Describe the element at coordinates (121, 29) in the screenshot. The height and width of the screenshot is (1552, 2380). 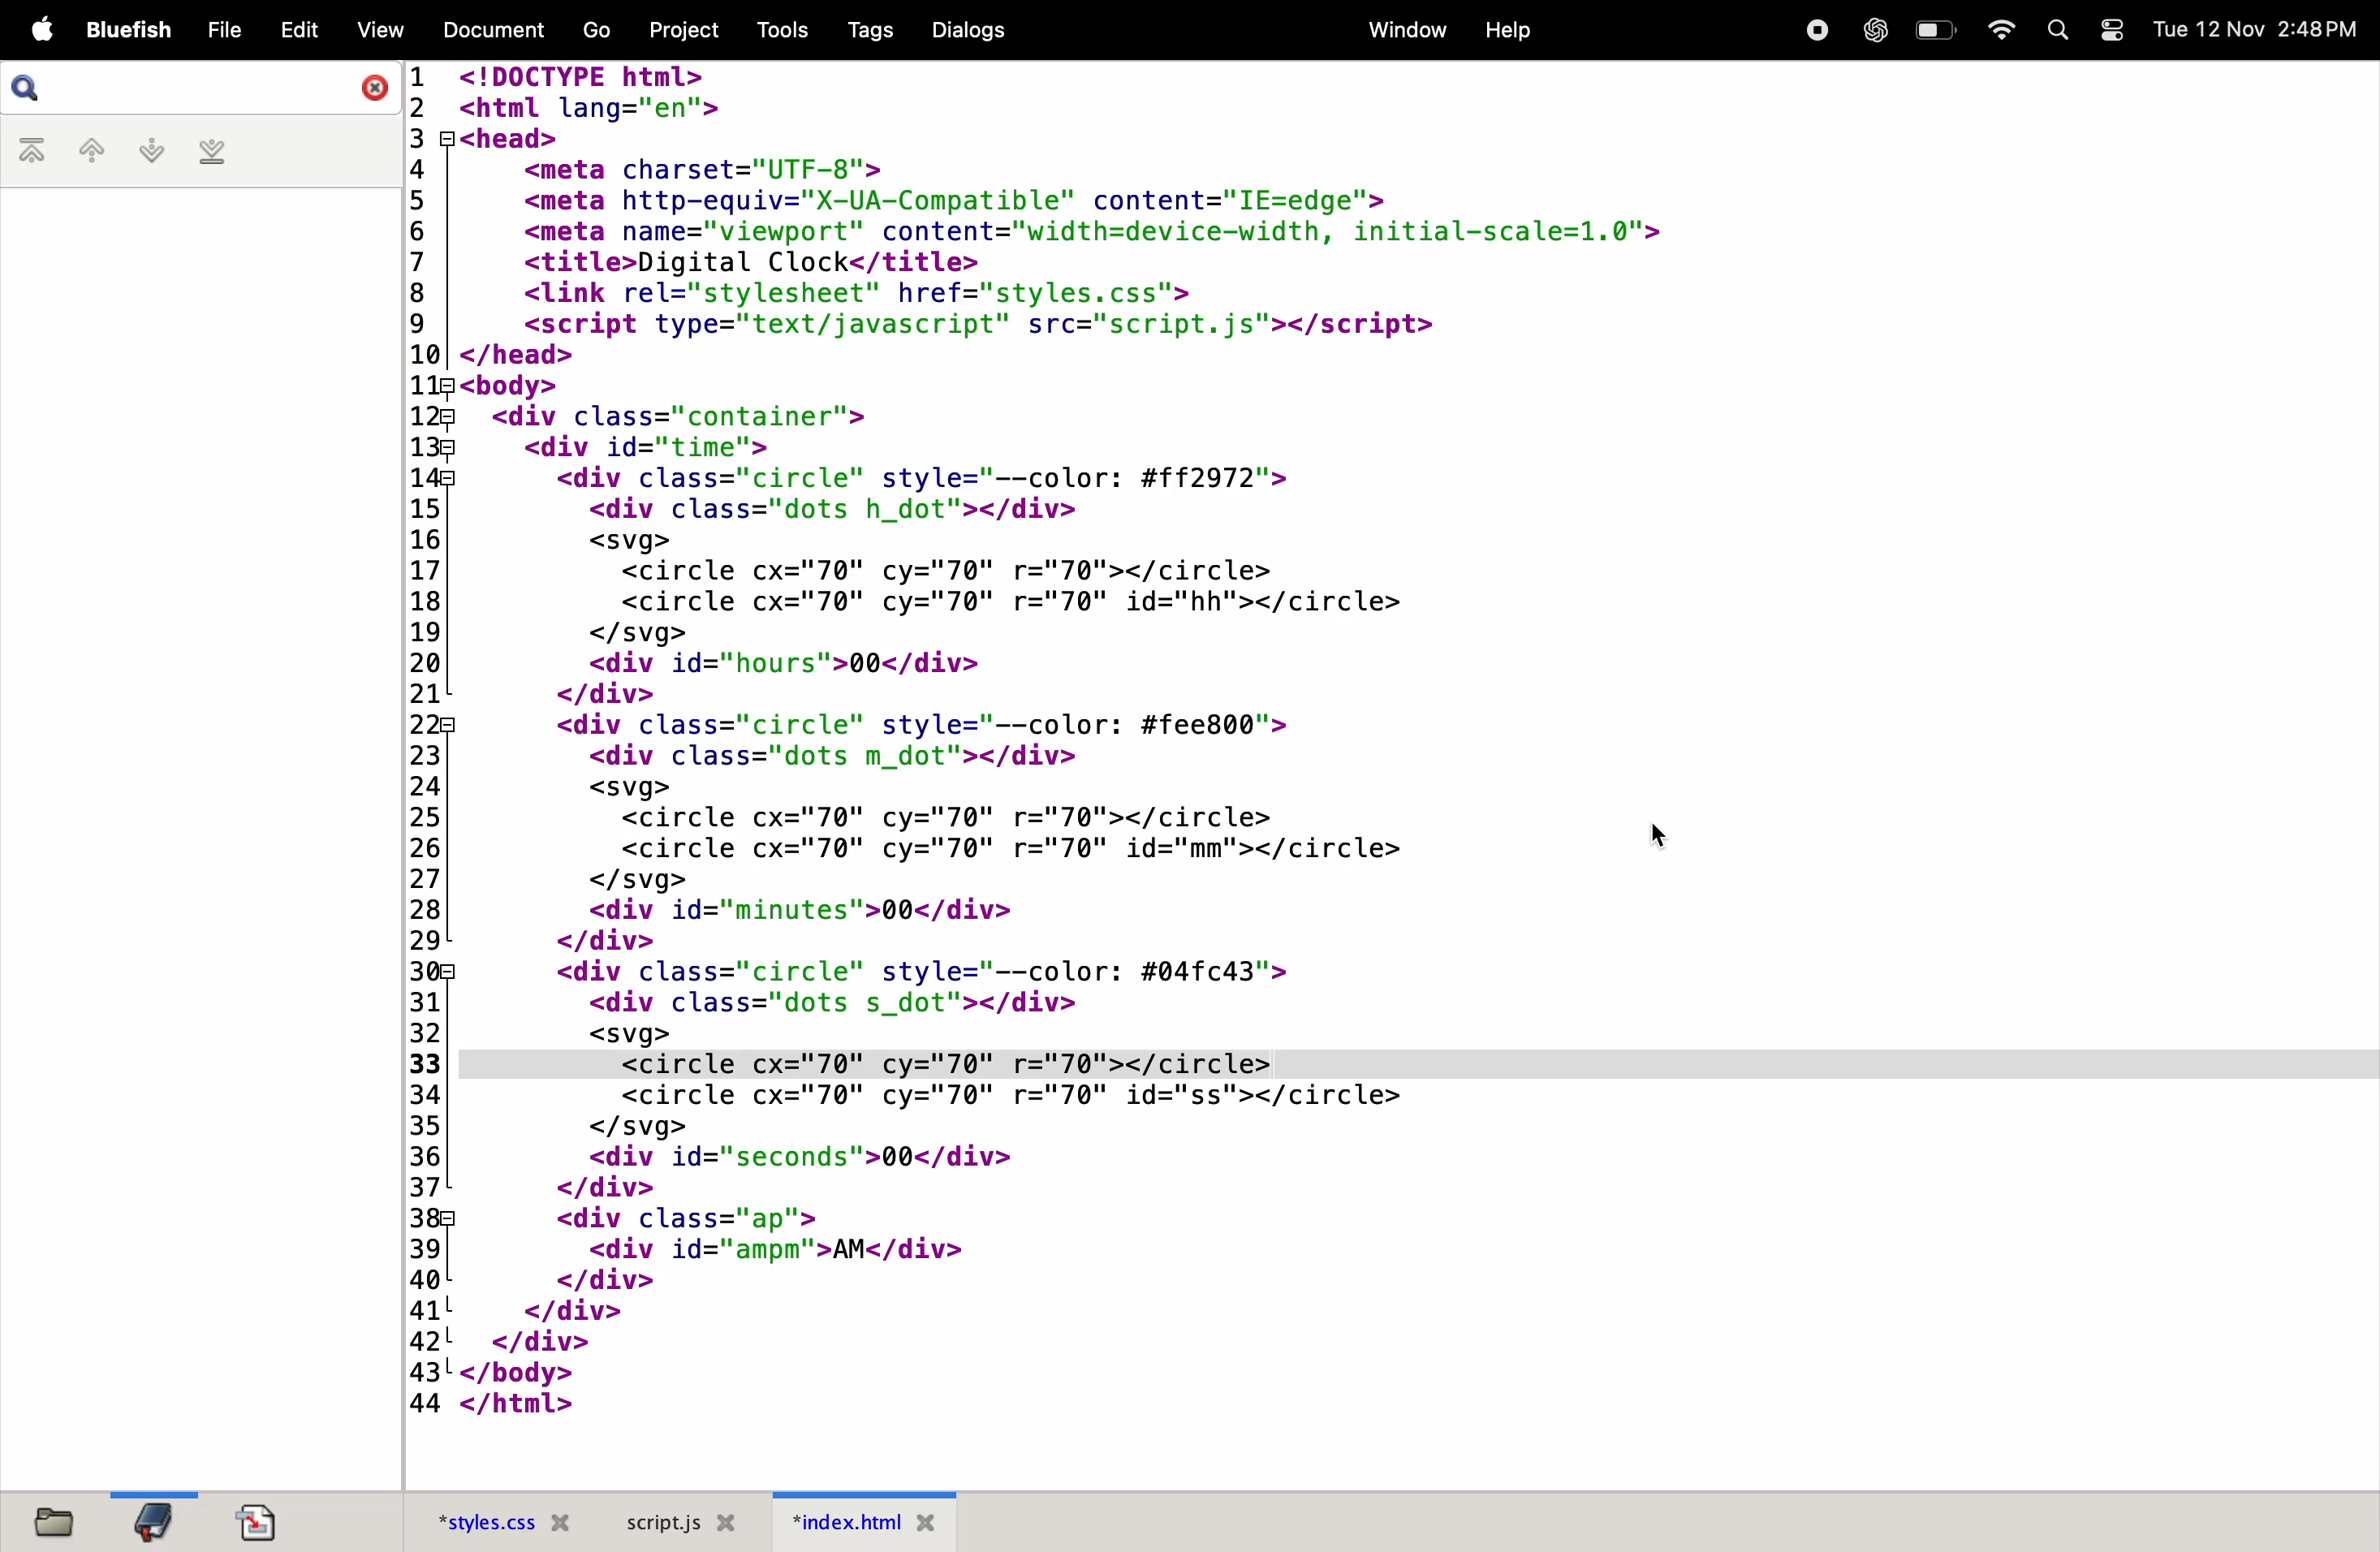
I see `bluefish` at that location.